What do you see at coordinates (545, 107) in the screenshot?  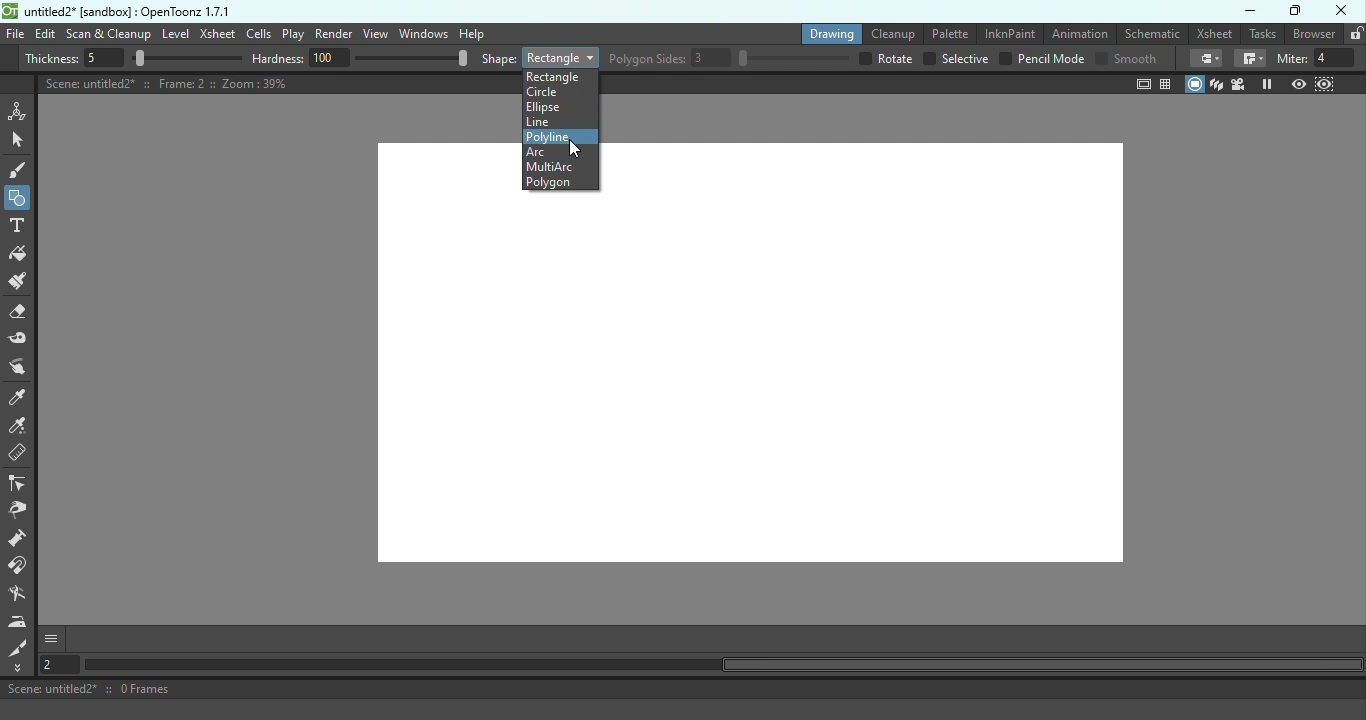 I see `Ellipse` at bounding box center [545, 107].